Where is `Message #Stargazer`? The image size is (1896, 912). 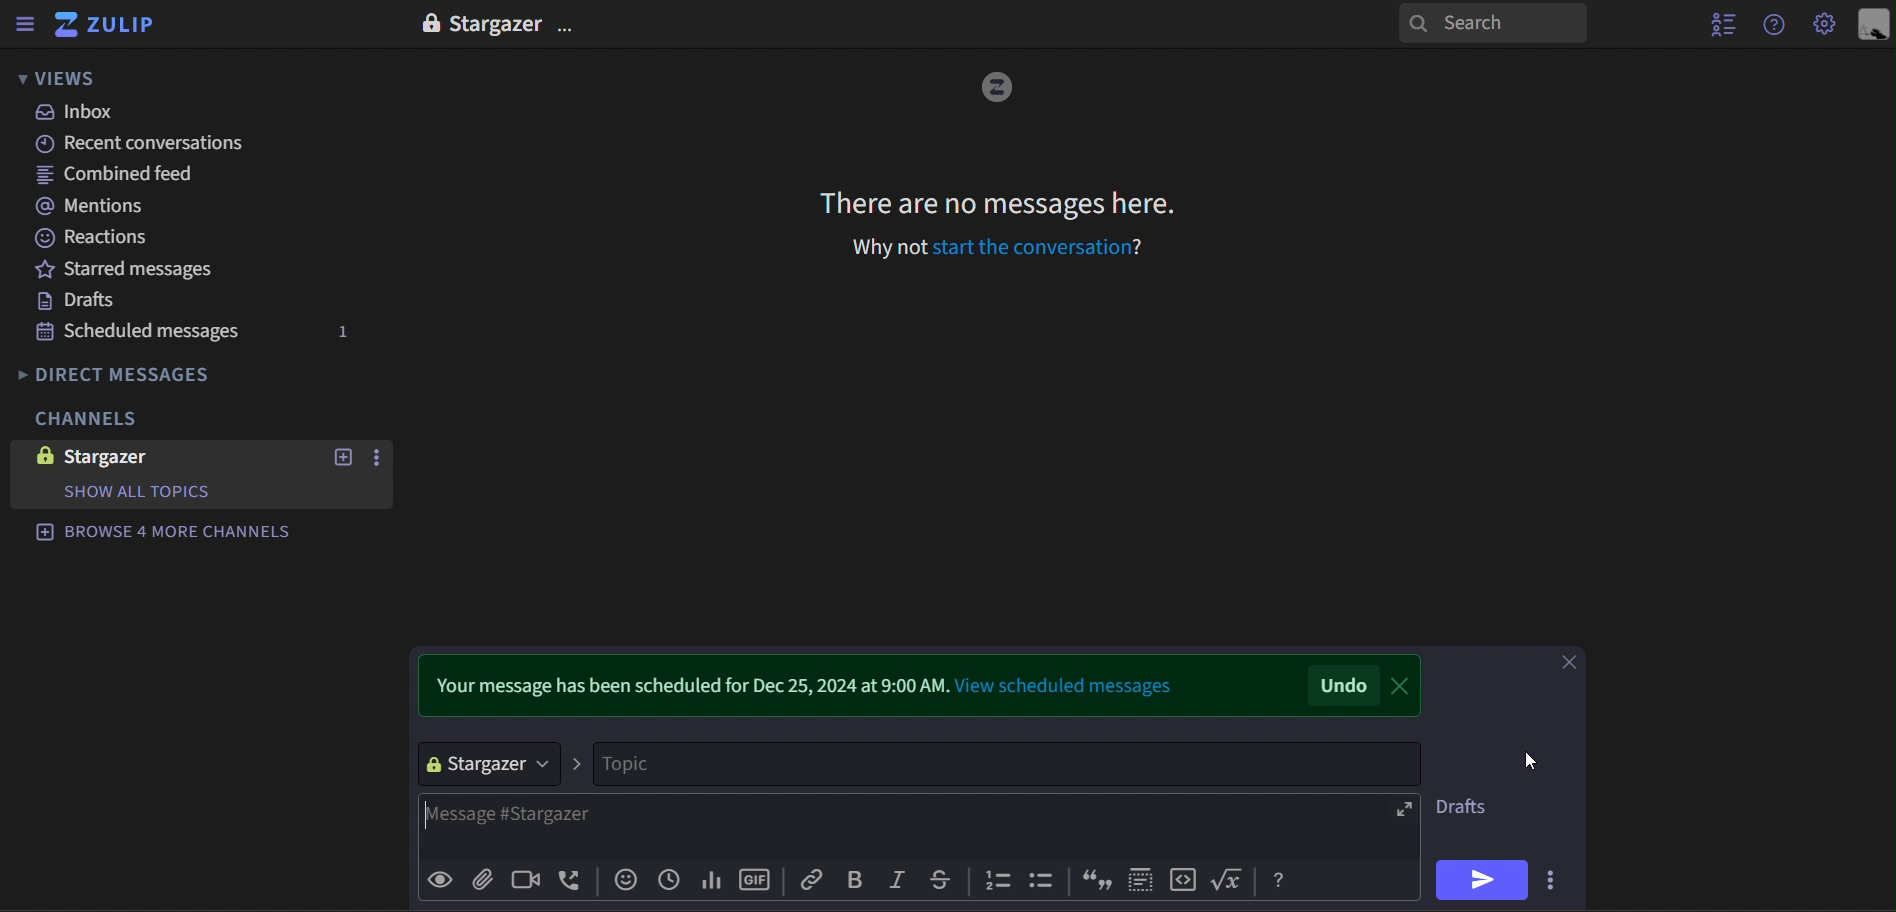
Message #Stargazer is located at coordinates (903, 826).